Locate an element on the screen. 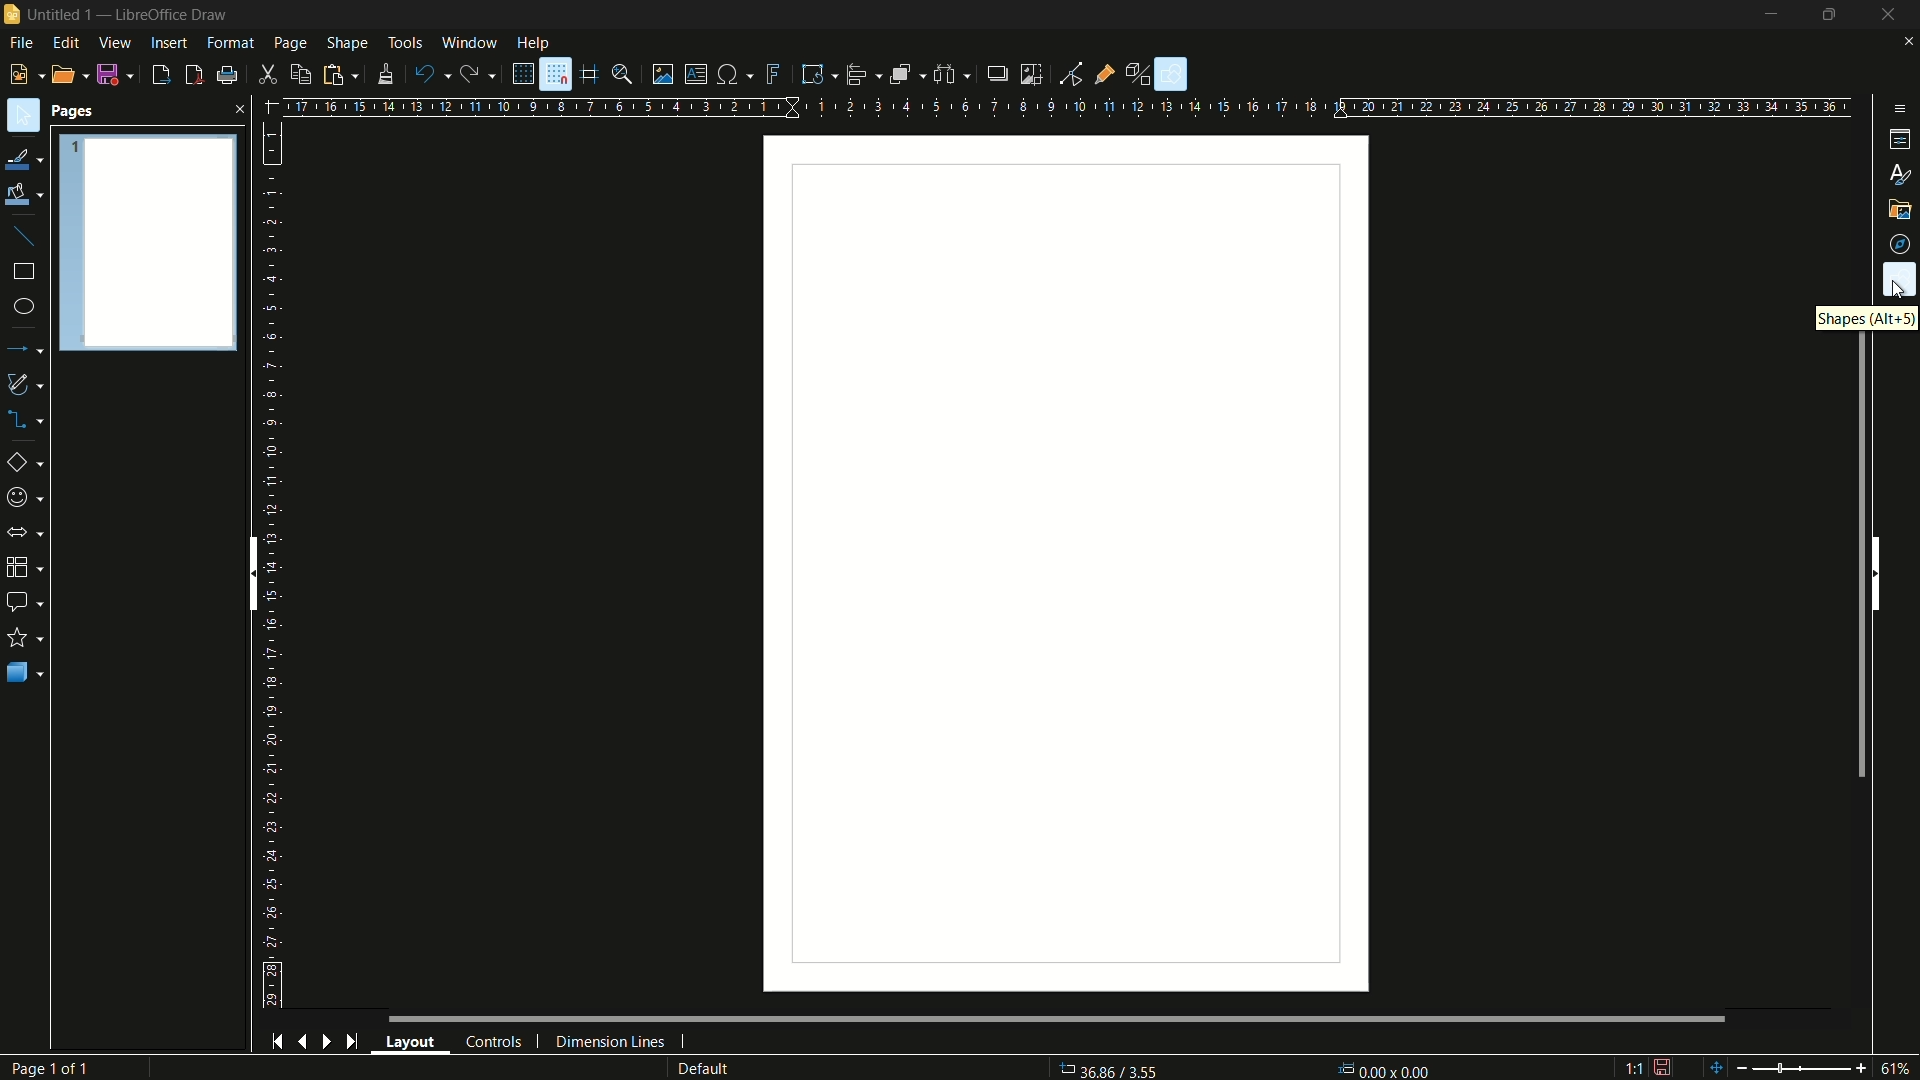  paste is located at coordinates (345, 74).